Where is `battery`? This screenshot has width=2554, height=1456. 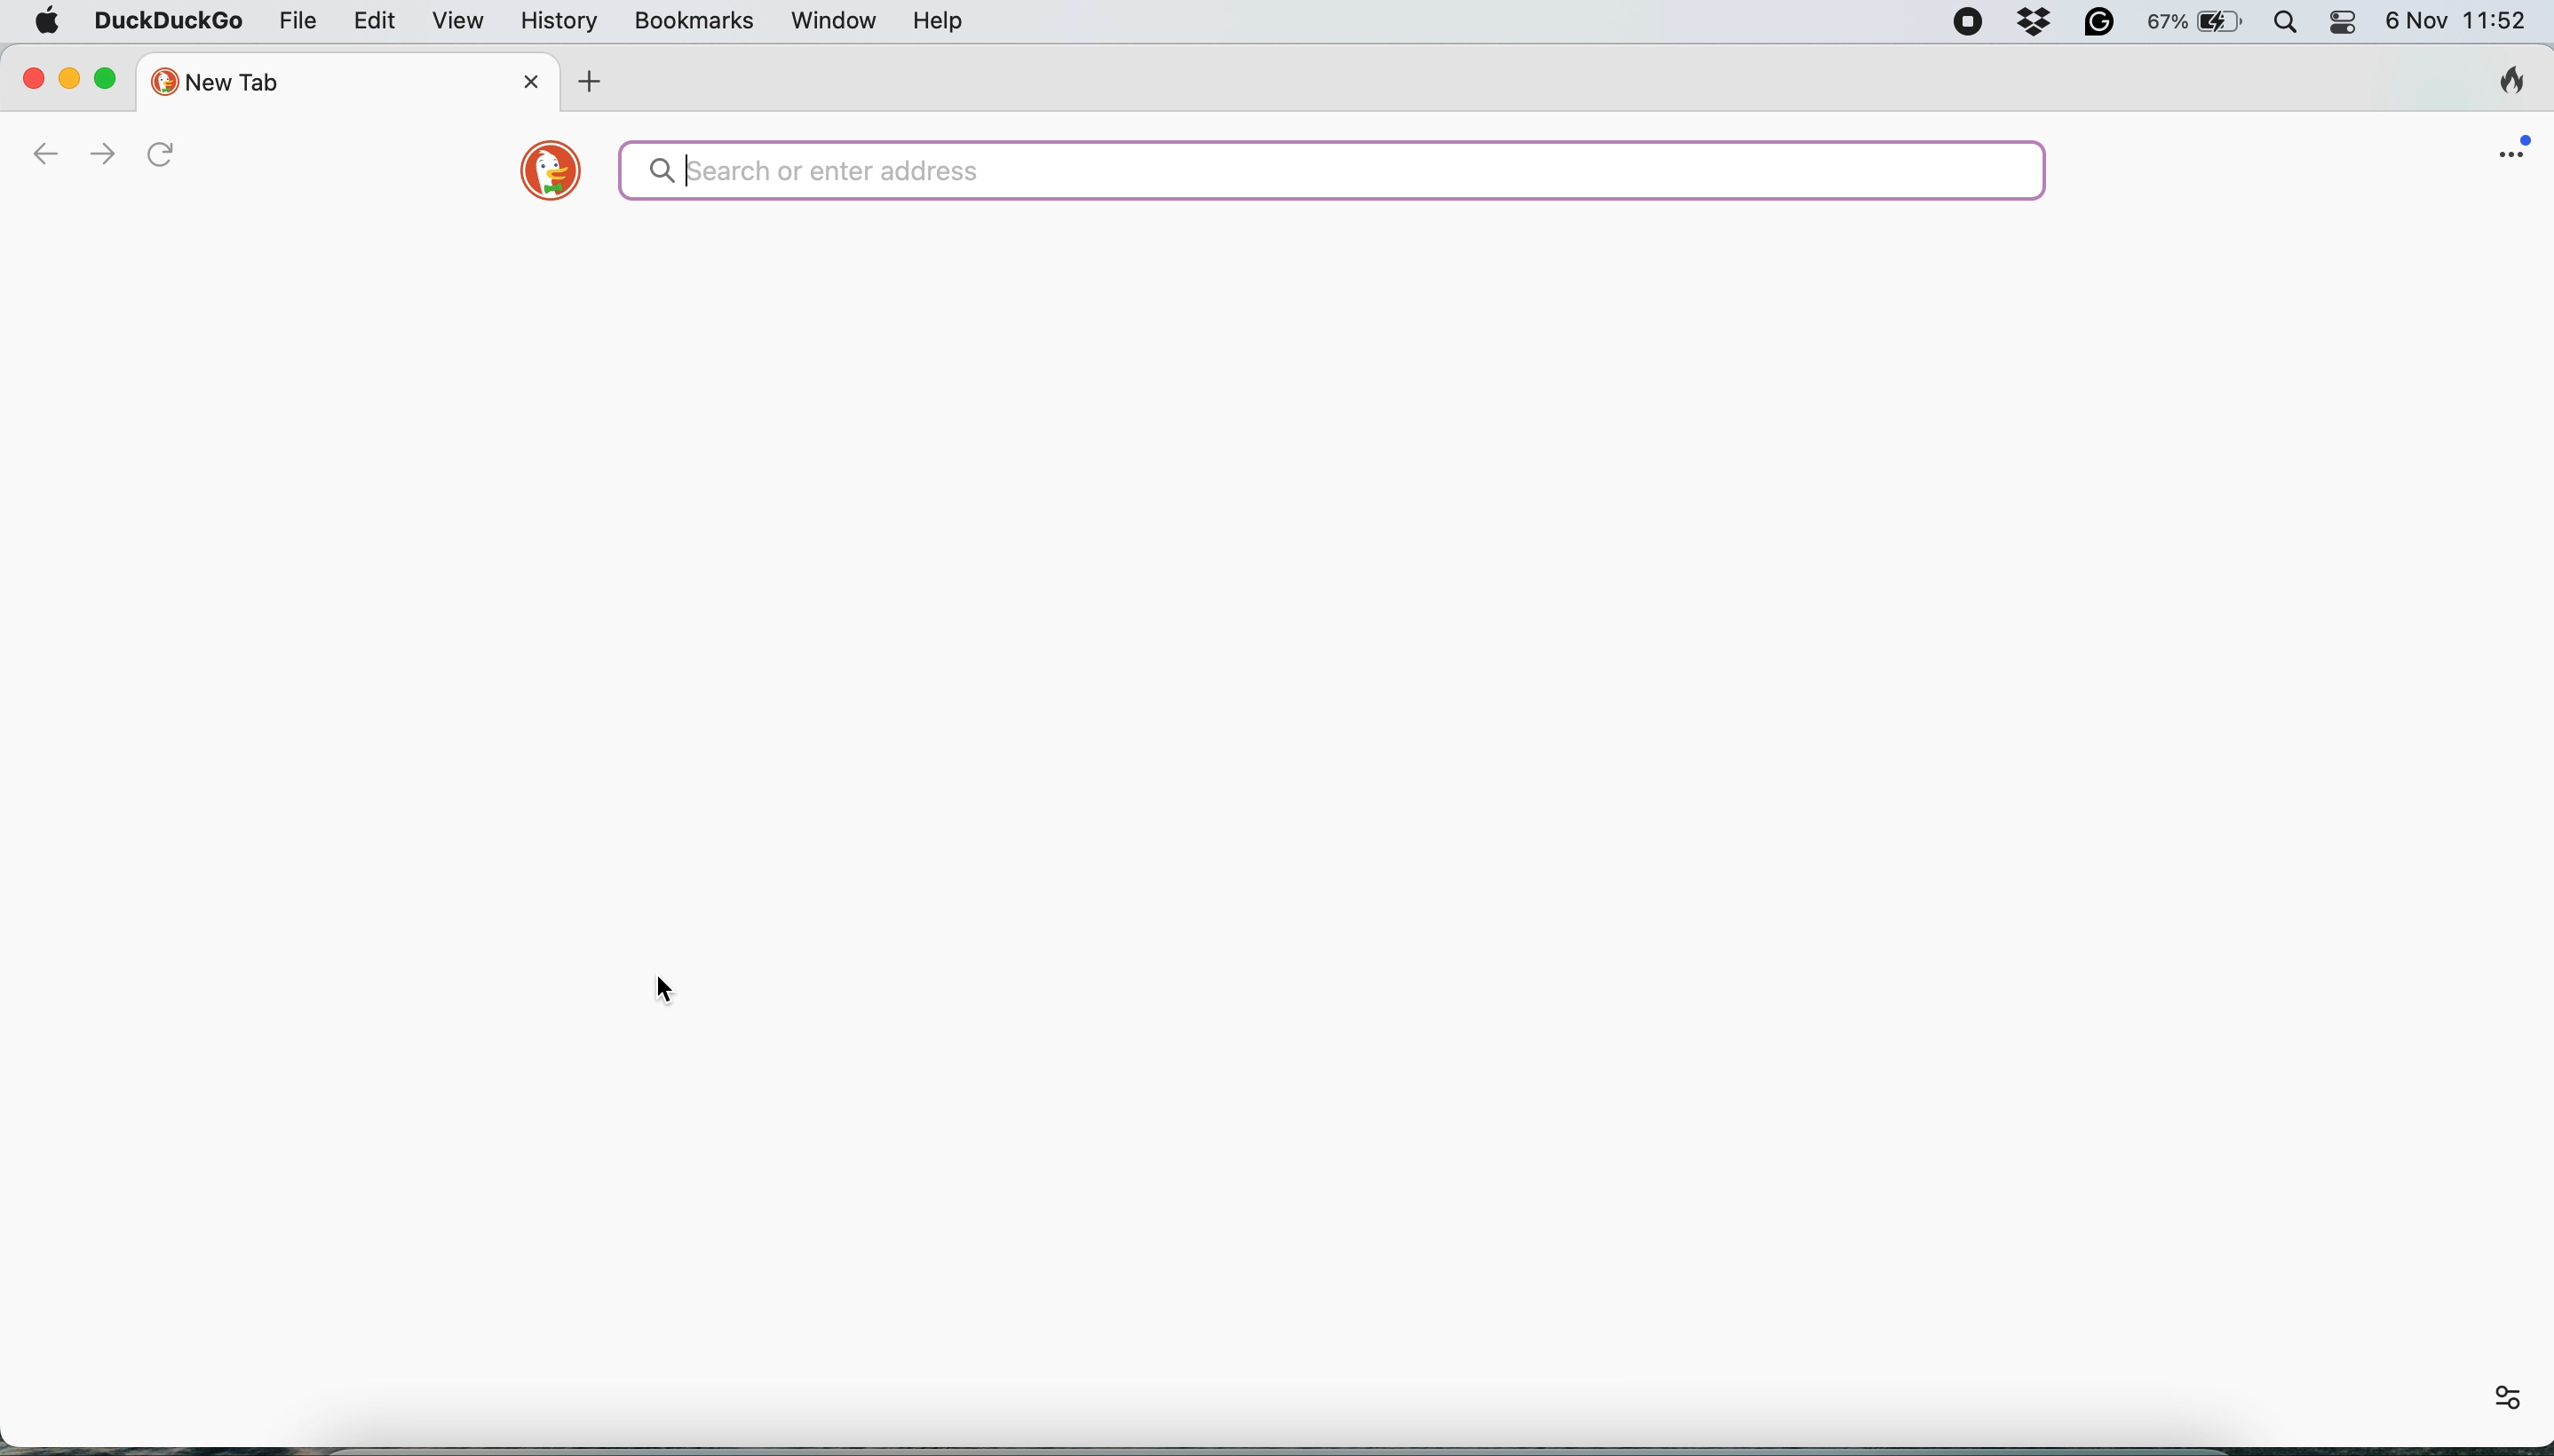
battery is located at coordinates (2200, 22).